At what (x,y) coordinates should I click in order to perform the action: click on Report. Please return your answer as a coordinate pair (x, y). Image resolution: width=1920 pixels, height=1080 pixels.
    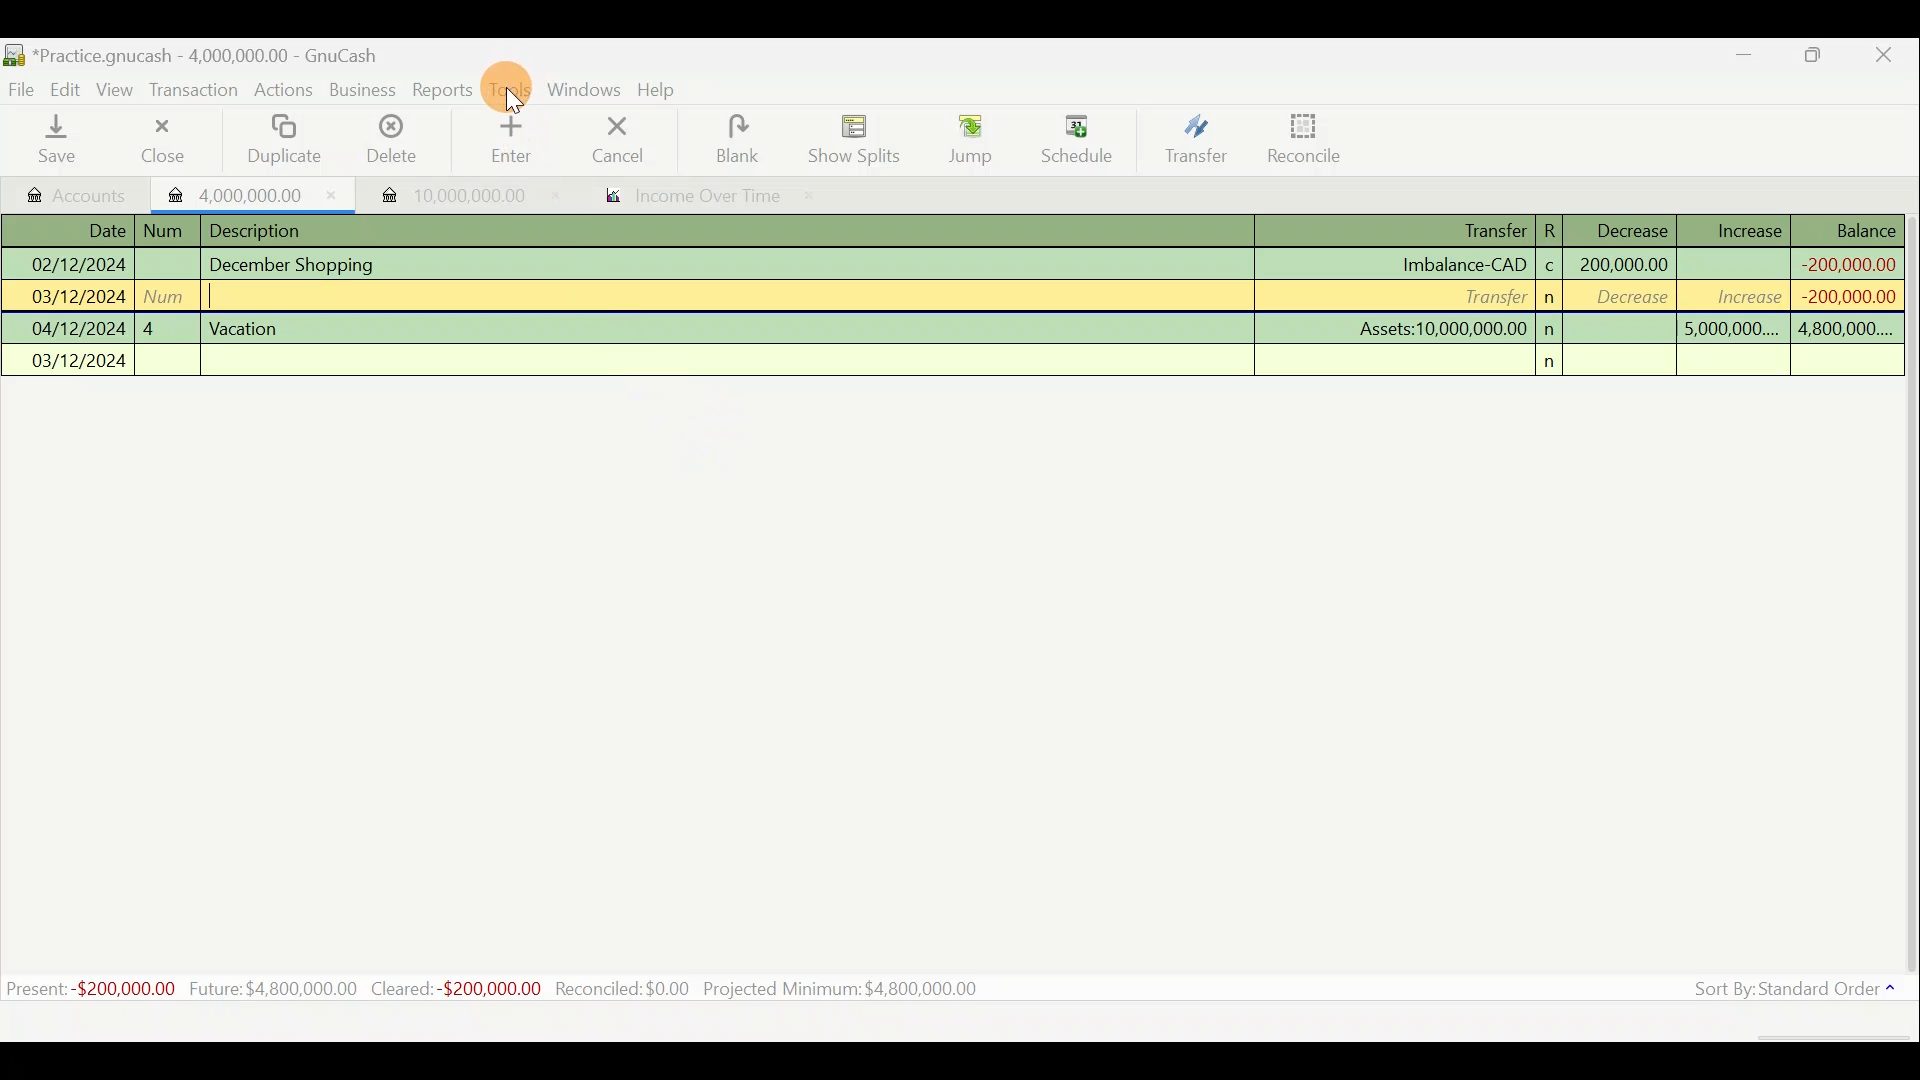
    Looking at the image, I should click on (687, 193).